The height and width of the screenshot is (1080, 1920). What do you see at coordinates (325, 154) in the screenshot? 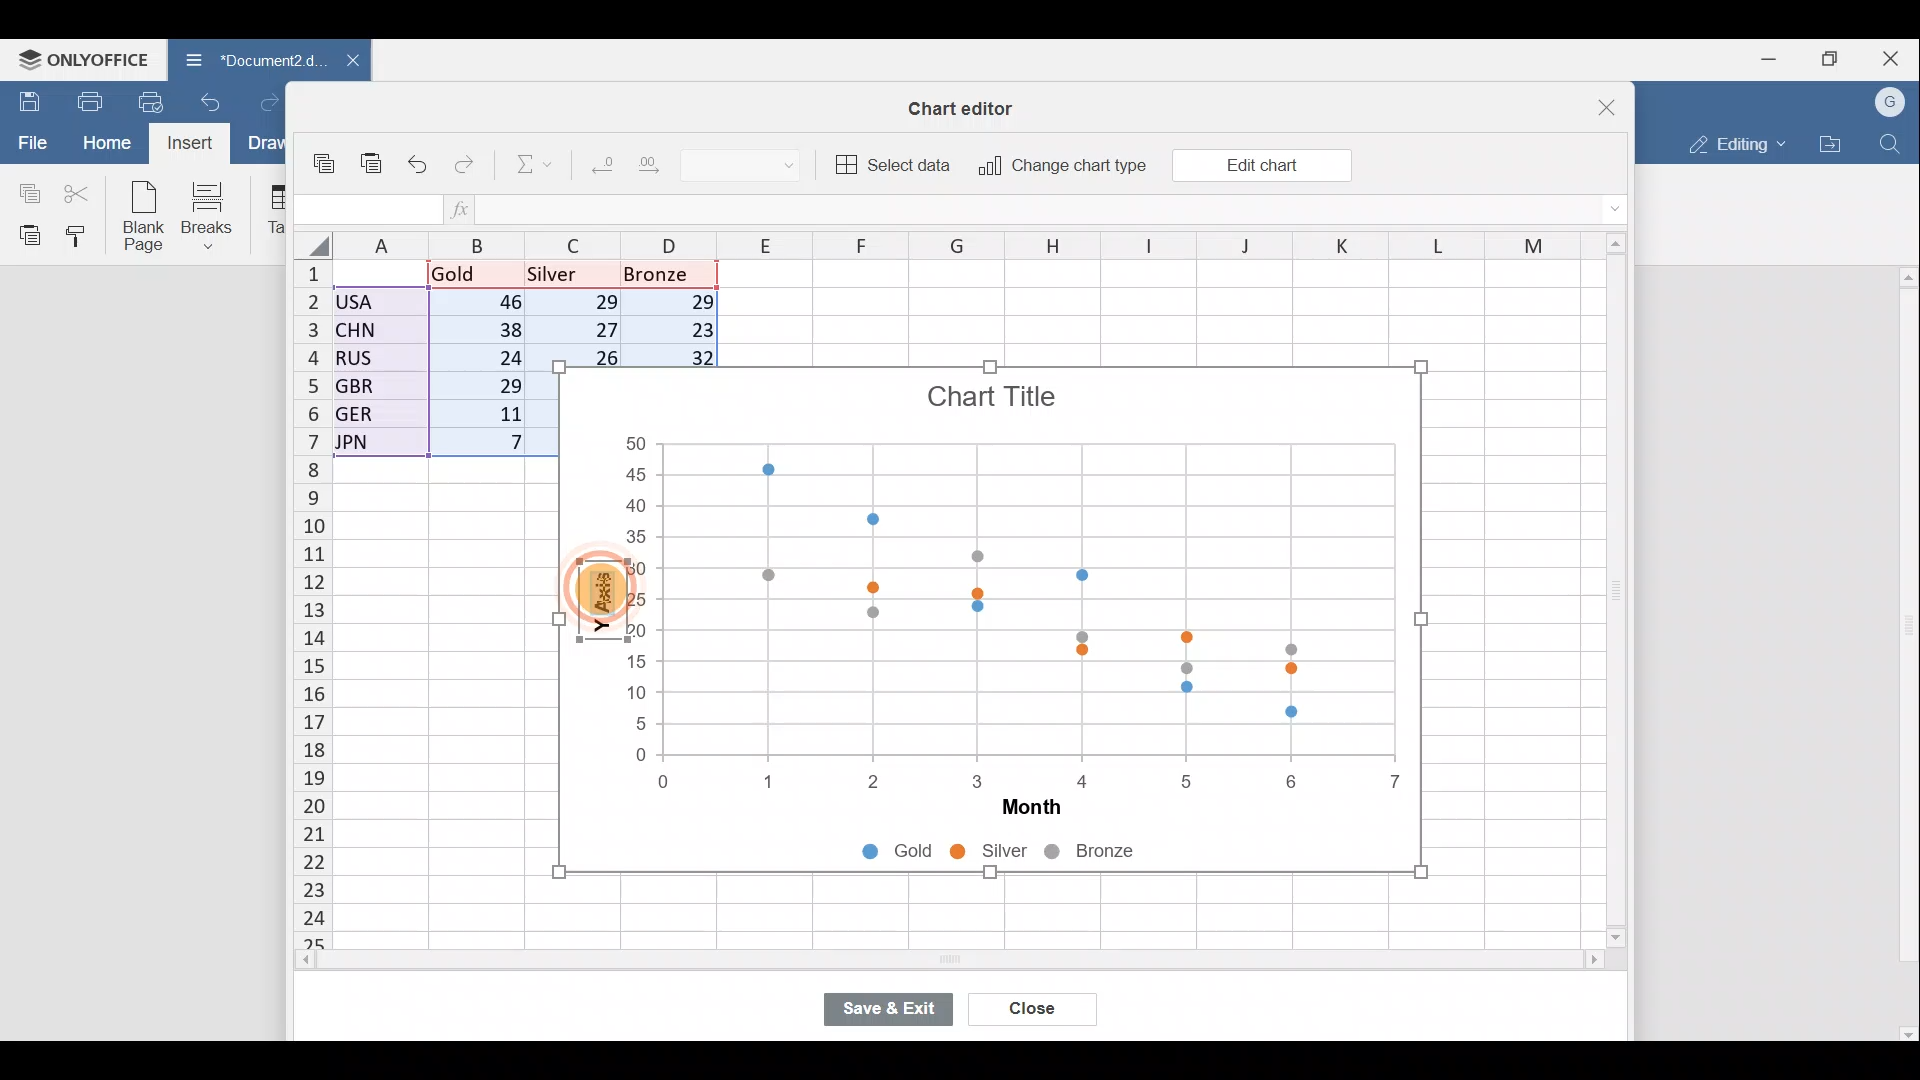
I see `Copy` at bounding box center [325, 154].